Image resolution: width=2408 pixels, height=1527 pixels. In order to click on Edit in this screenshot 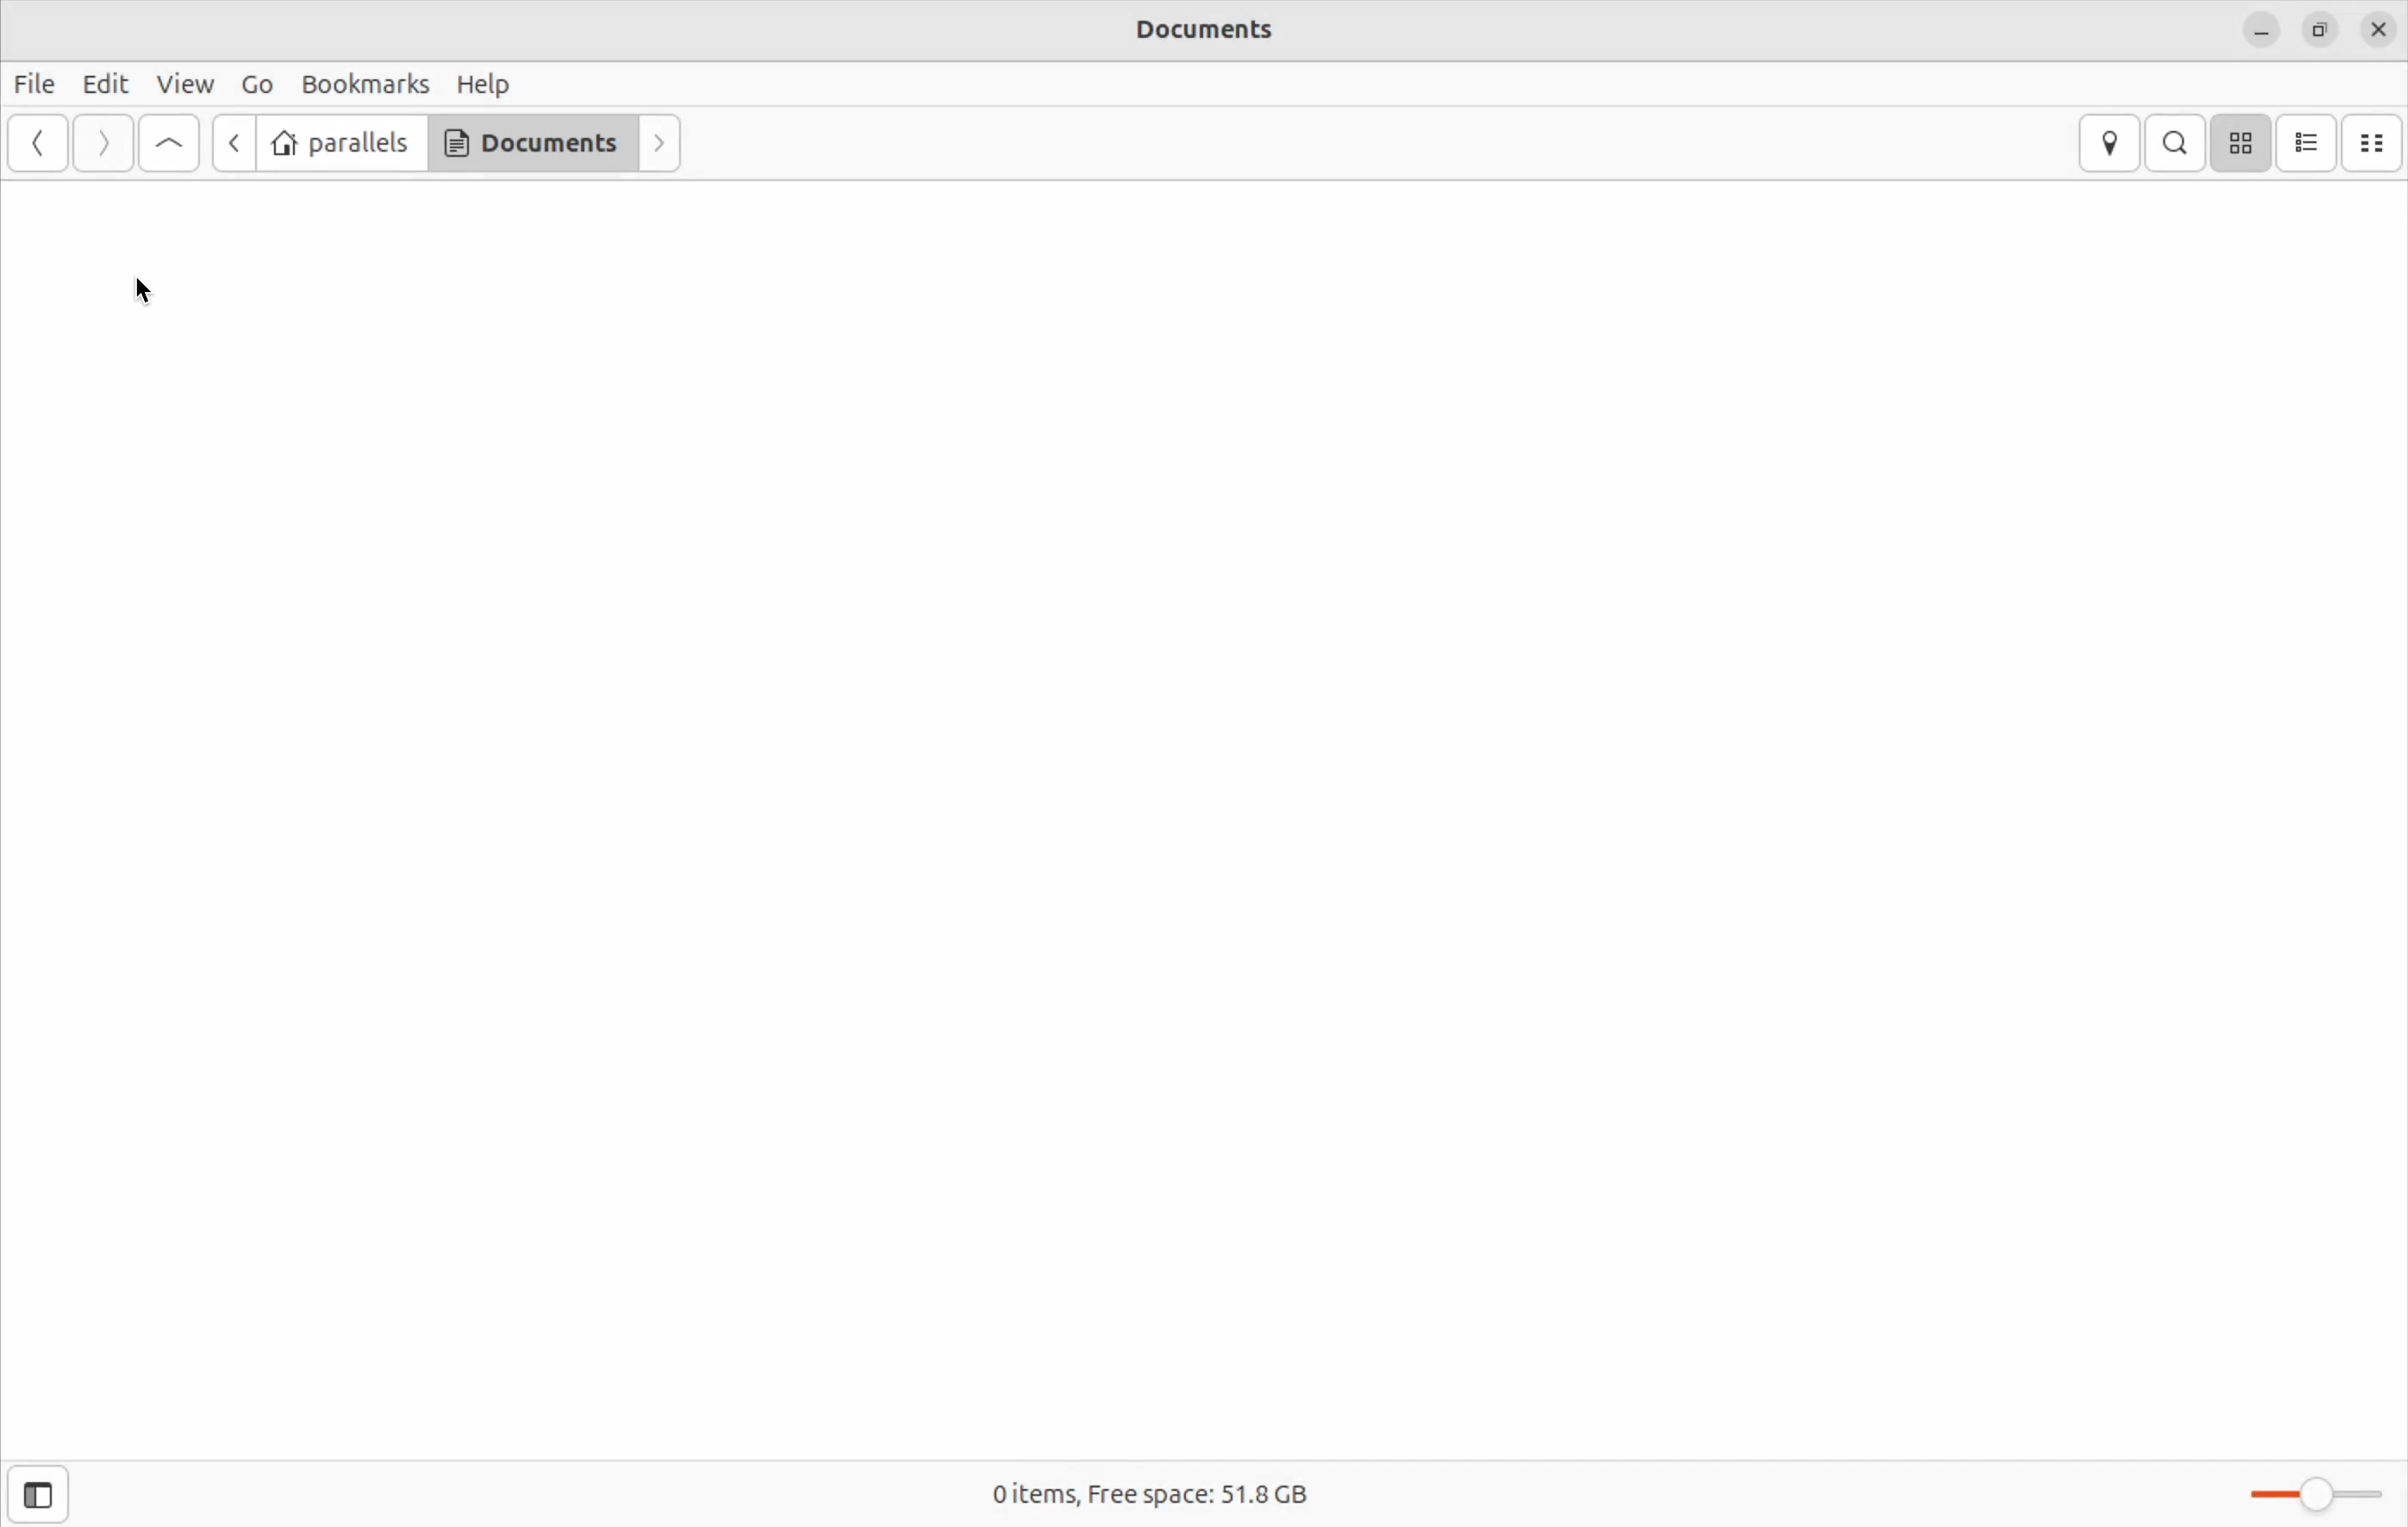, I will do `click(109, 86)`.